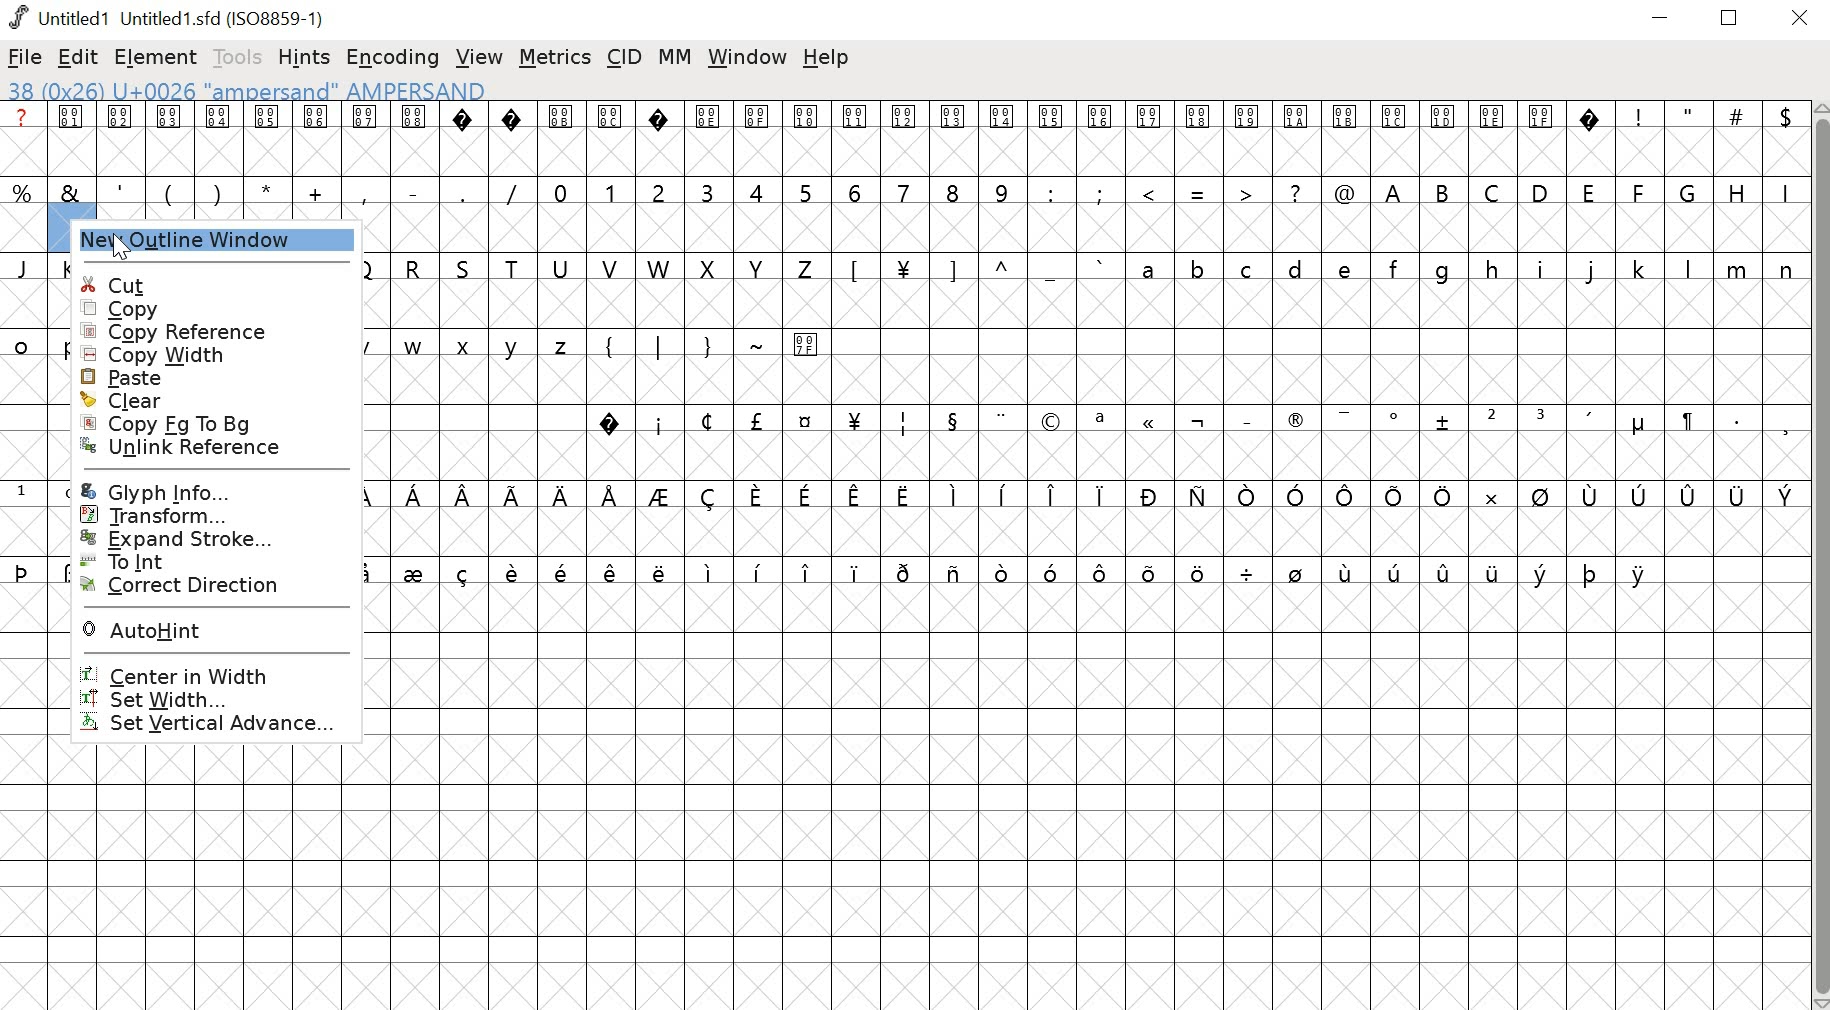 This screenshot has width=1830, height=1010. Describe the element at coordinates (1152, 191) in the screenshot. I see `<` at that location.